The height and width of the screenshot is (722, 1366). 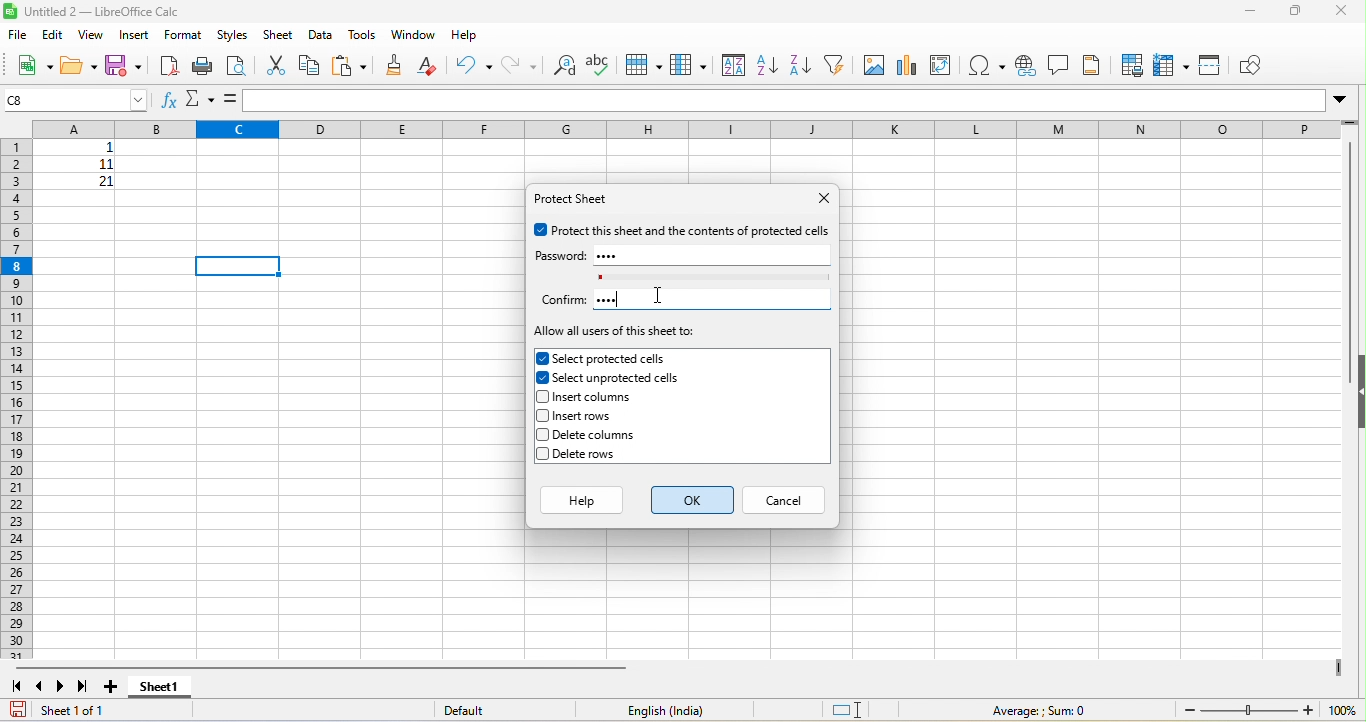 I want to click on close, so click(x=815, y=199).